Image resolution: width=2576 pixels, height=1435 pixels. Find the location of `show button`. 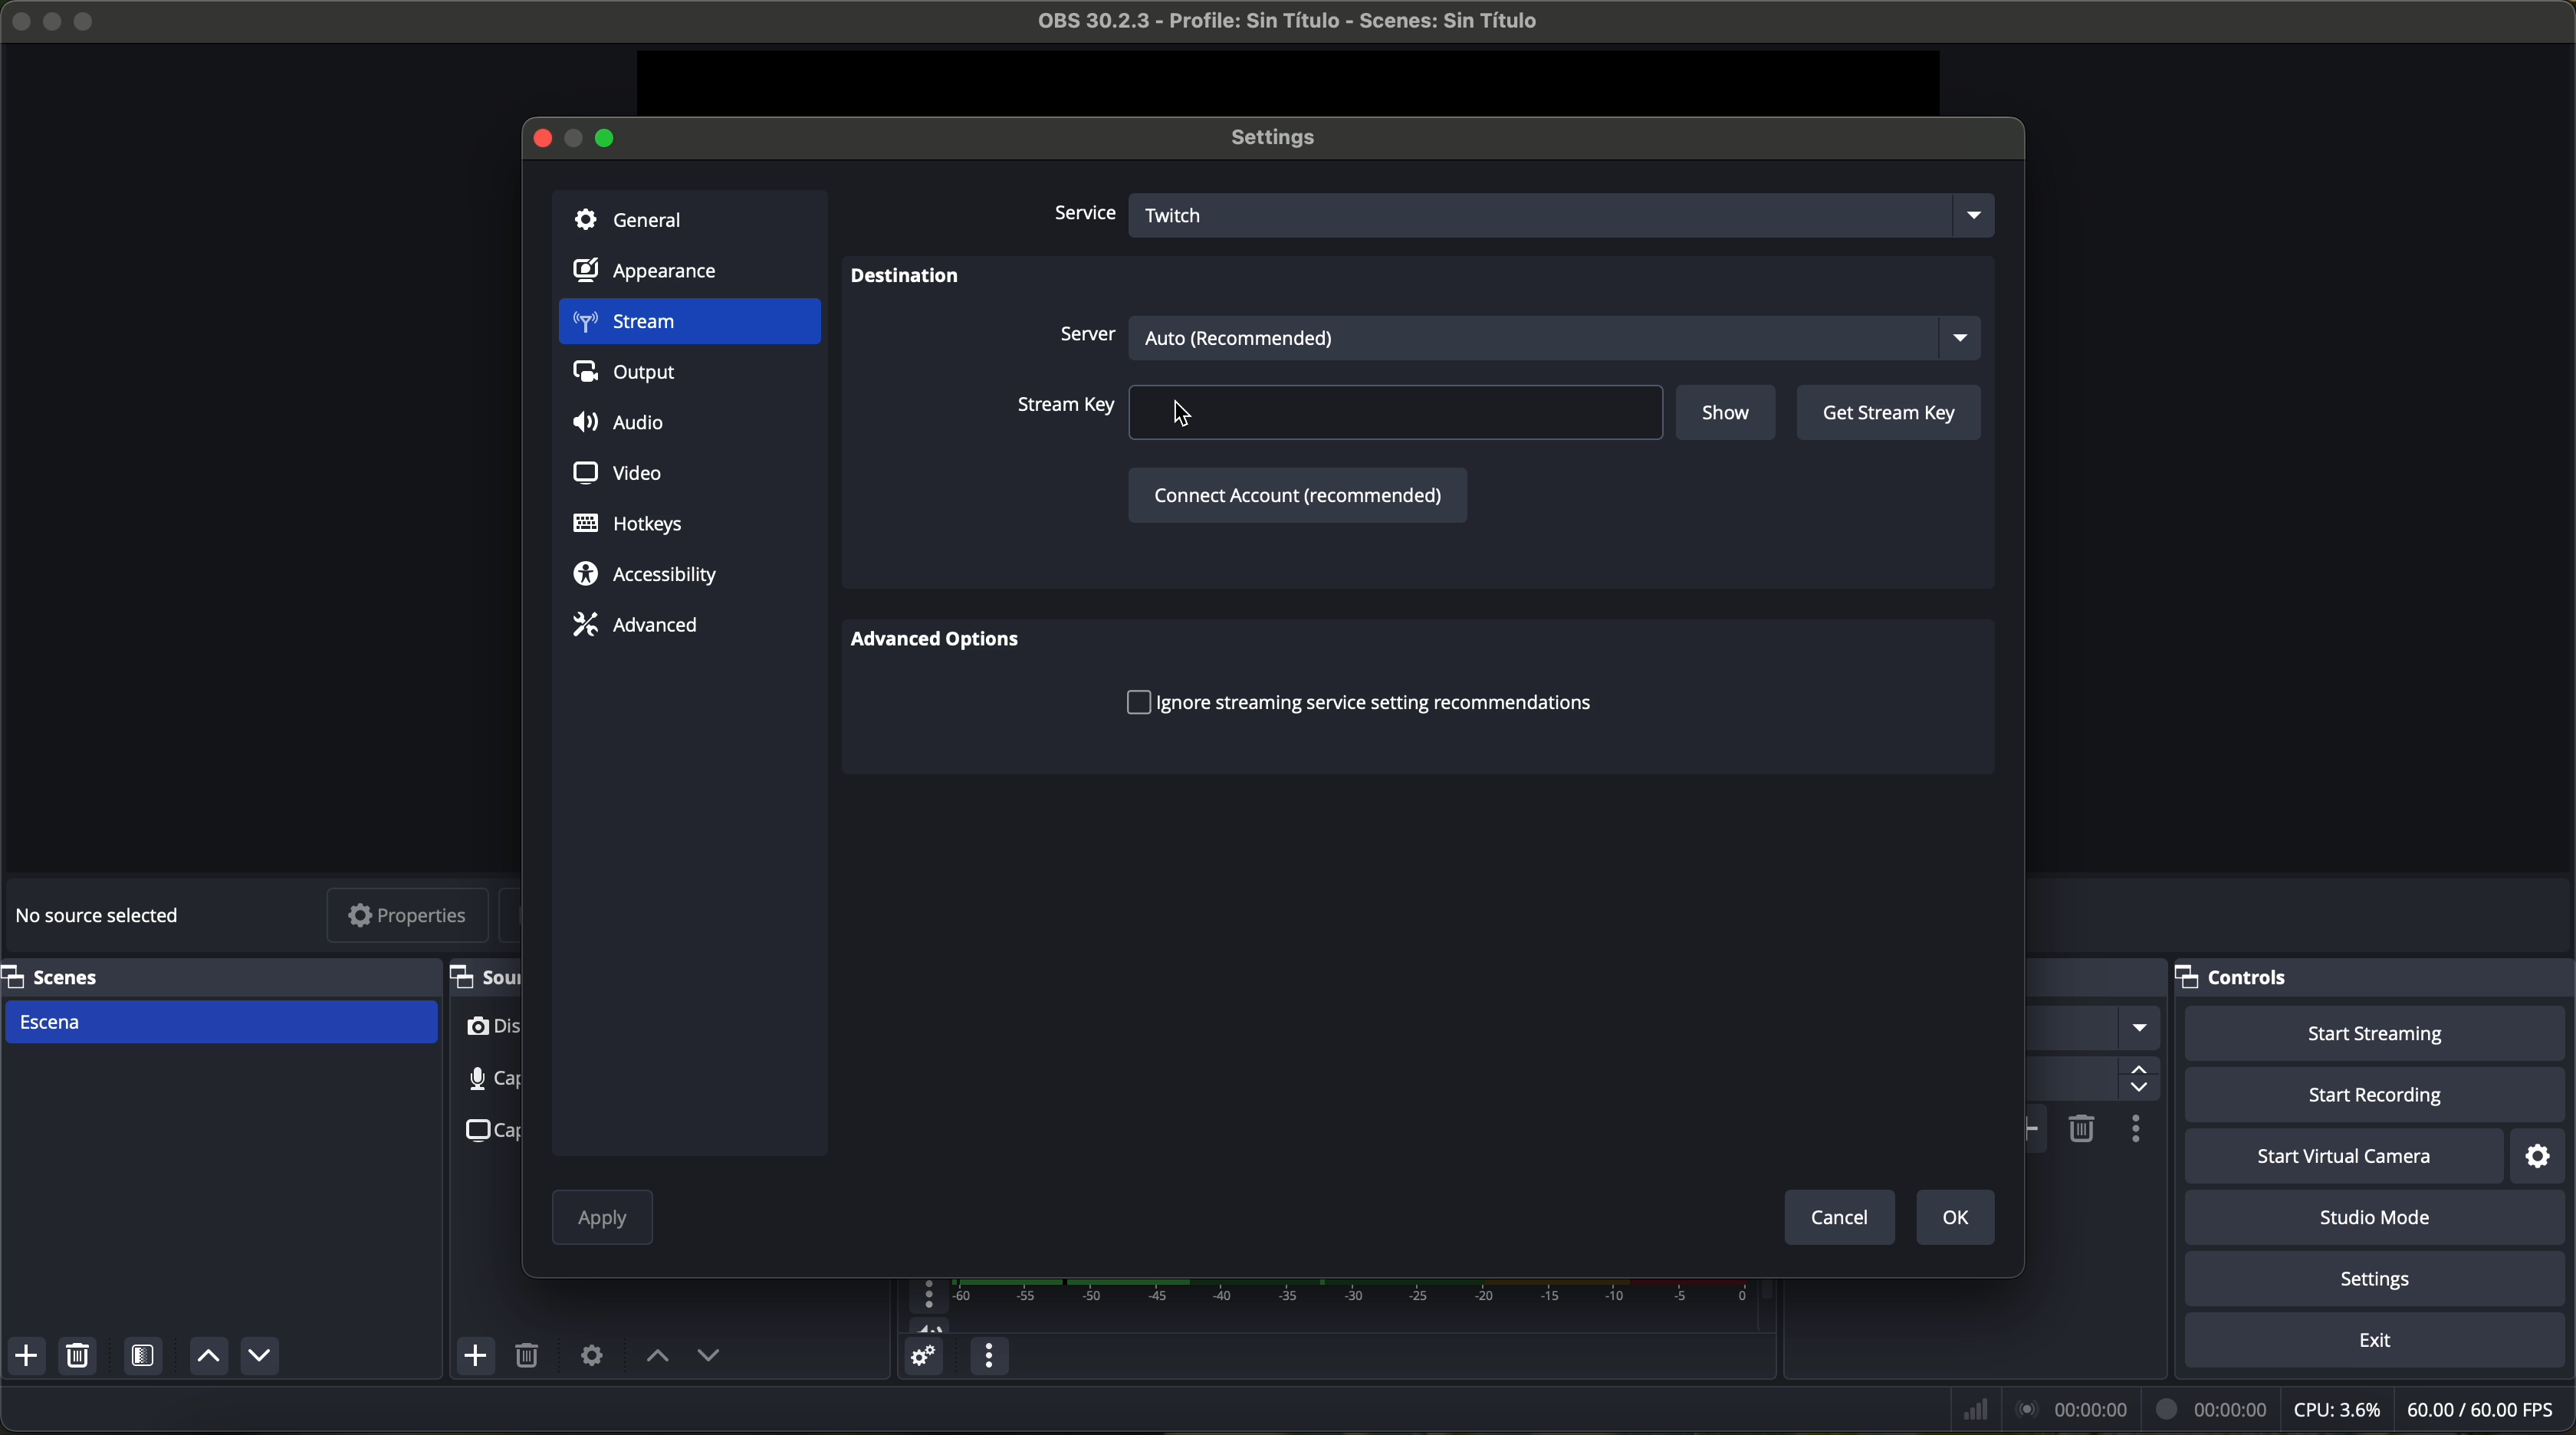

show button is located at coordinates (1729, 415).